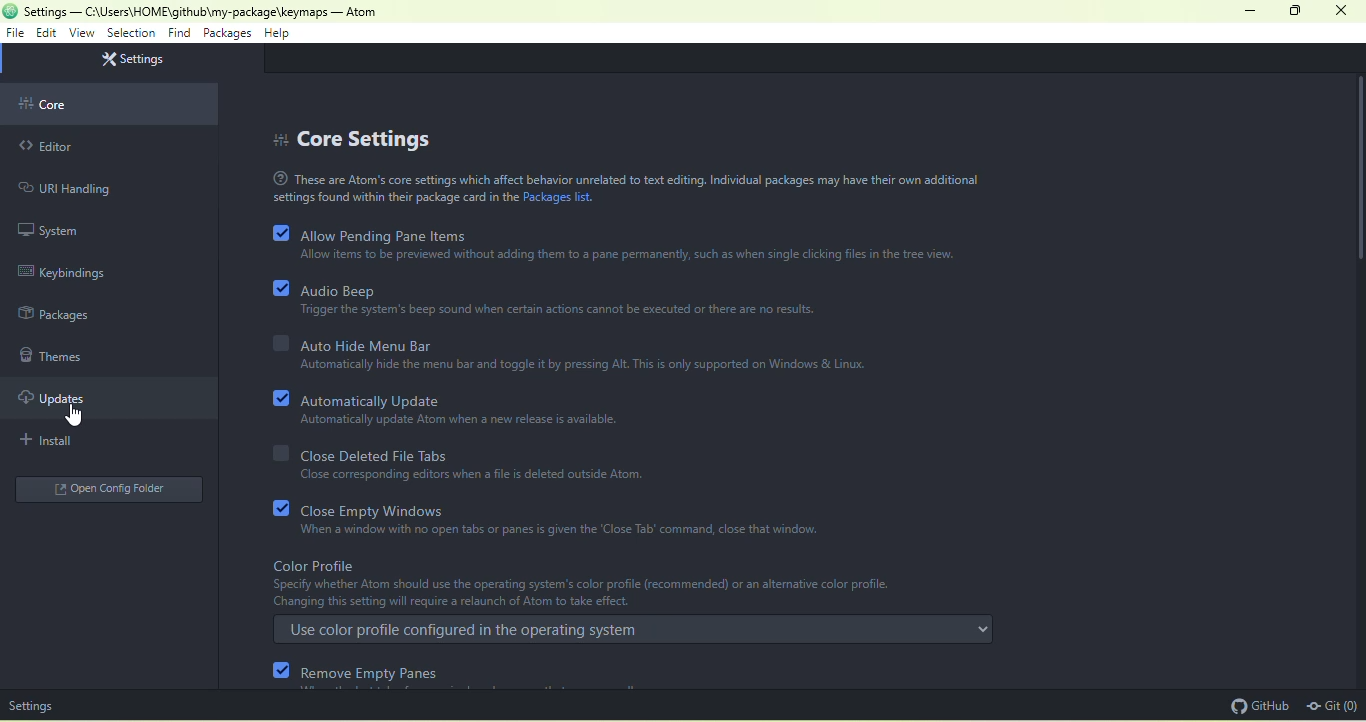 The height and width of the screenshot is (722, 1366). What do you see at coordinates (385, 235) in the screenshot?
I see `allow pending pane items` at bounding box center [385, 235].